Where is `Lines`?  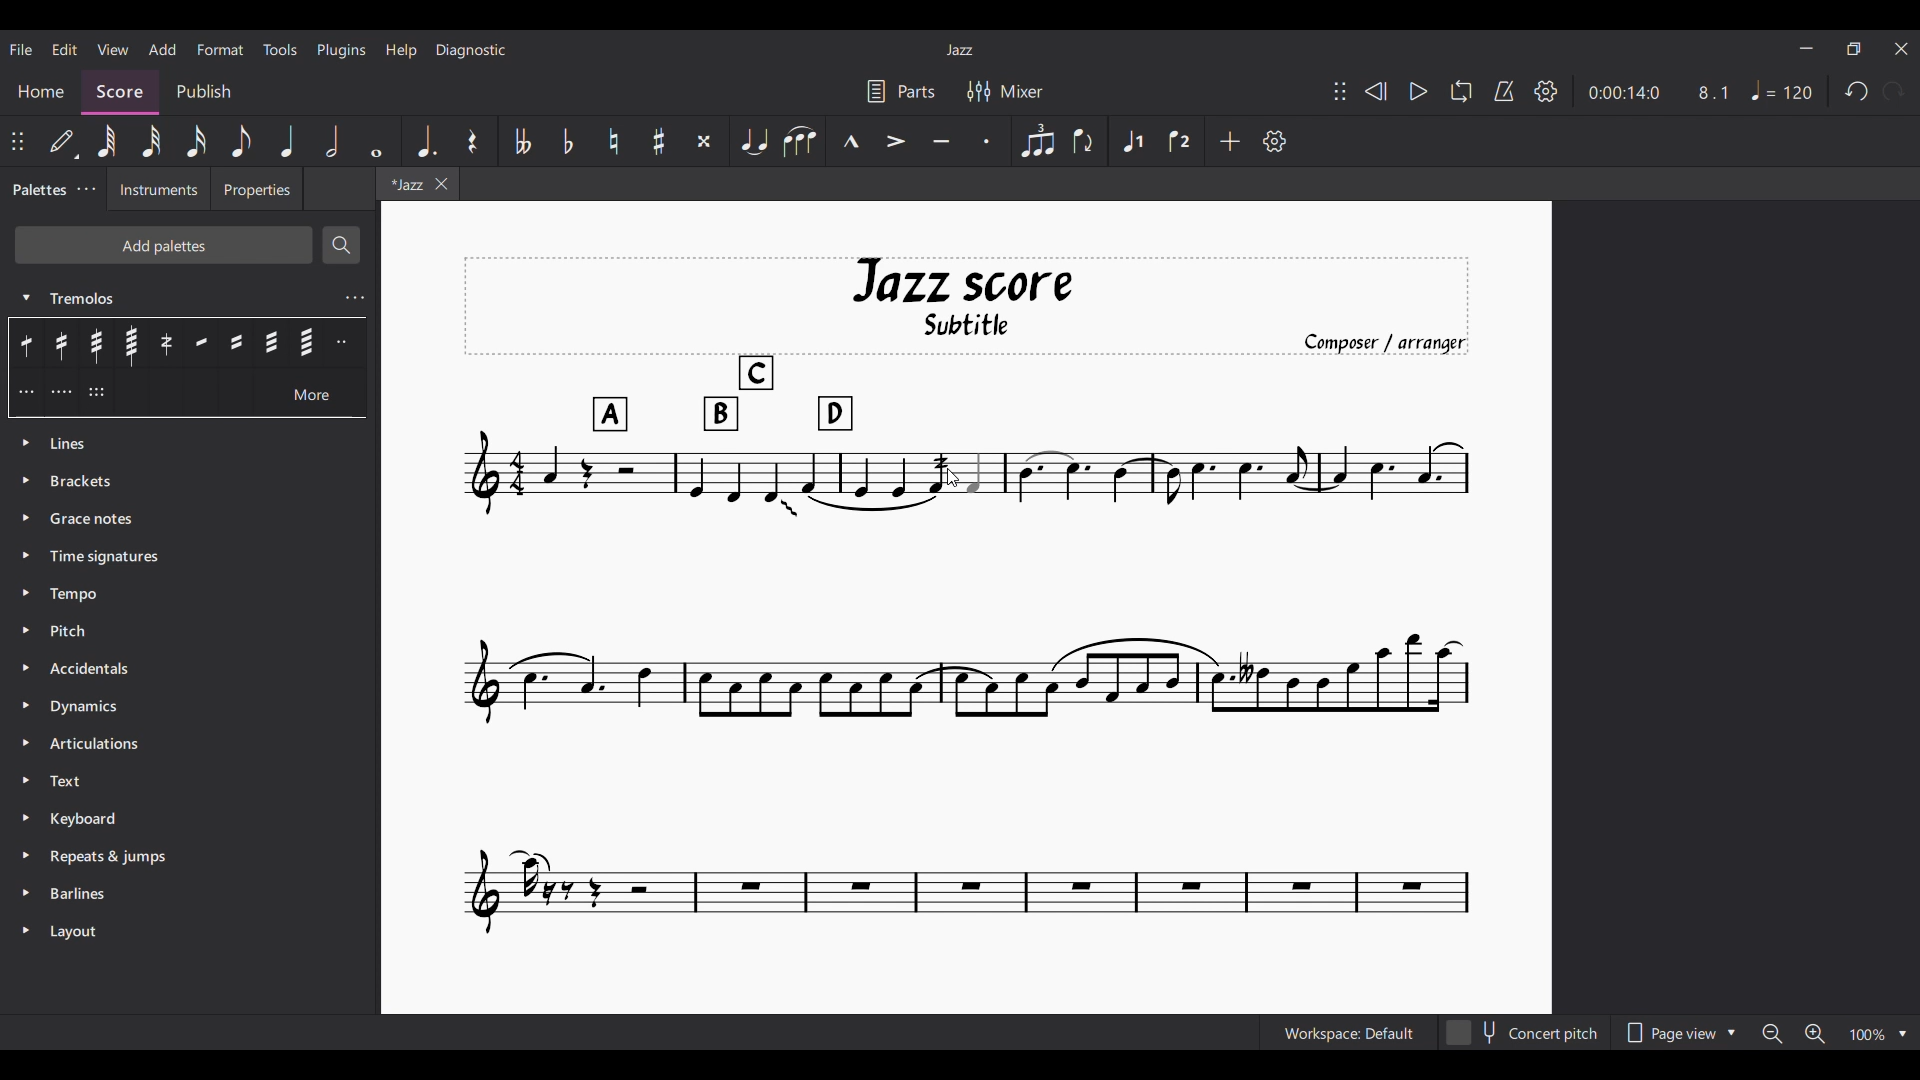 Lines is located at coordinates (192, 443).